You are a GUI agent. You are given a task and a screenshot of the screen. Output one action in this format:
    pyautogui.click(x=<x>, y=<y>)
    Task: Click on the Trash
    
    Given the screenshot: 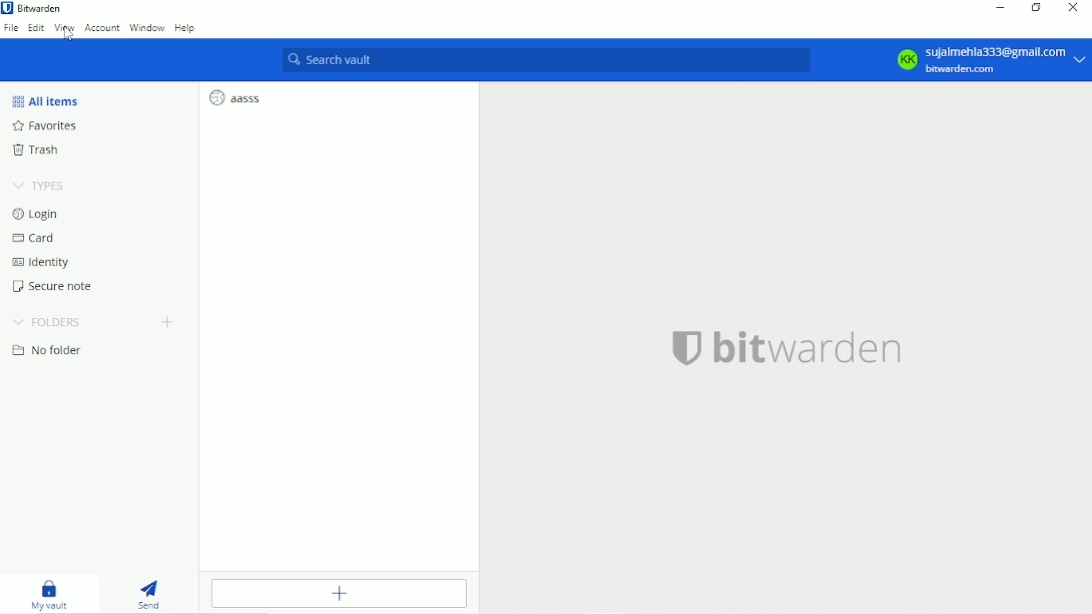 What is the action you would take?
    pyautogui.click(x=37, y=150)
    